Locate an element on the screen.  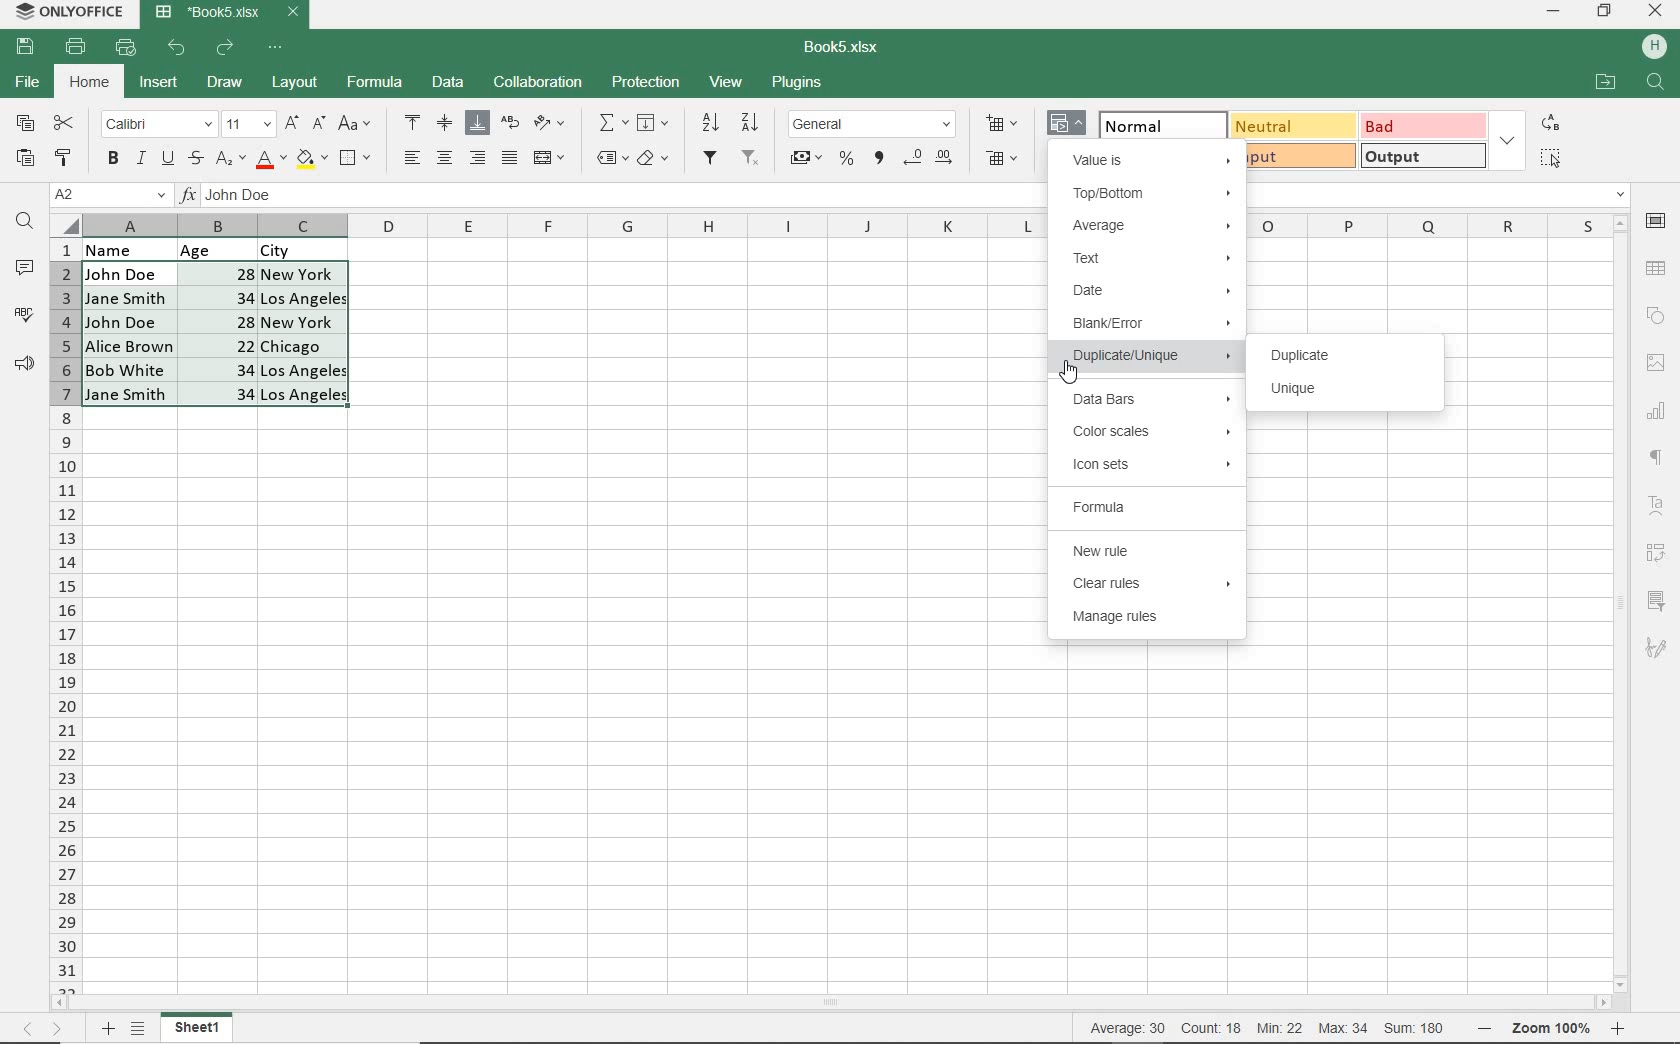
INPUT FUNCTION is located at coordinates (613, 199).